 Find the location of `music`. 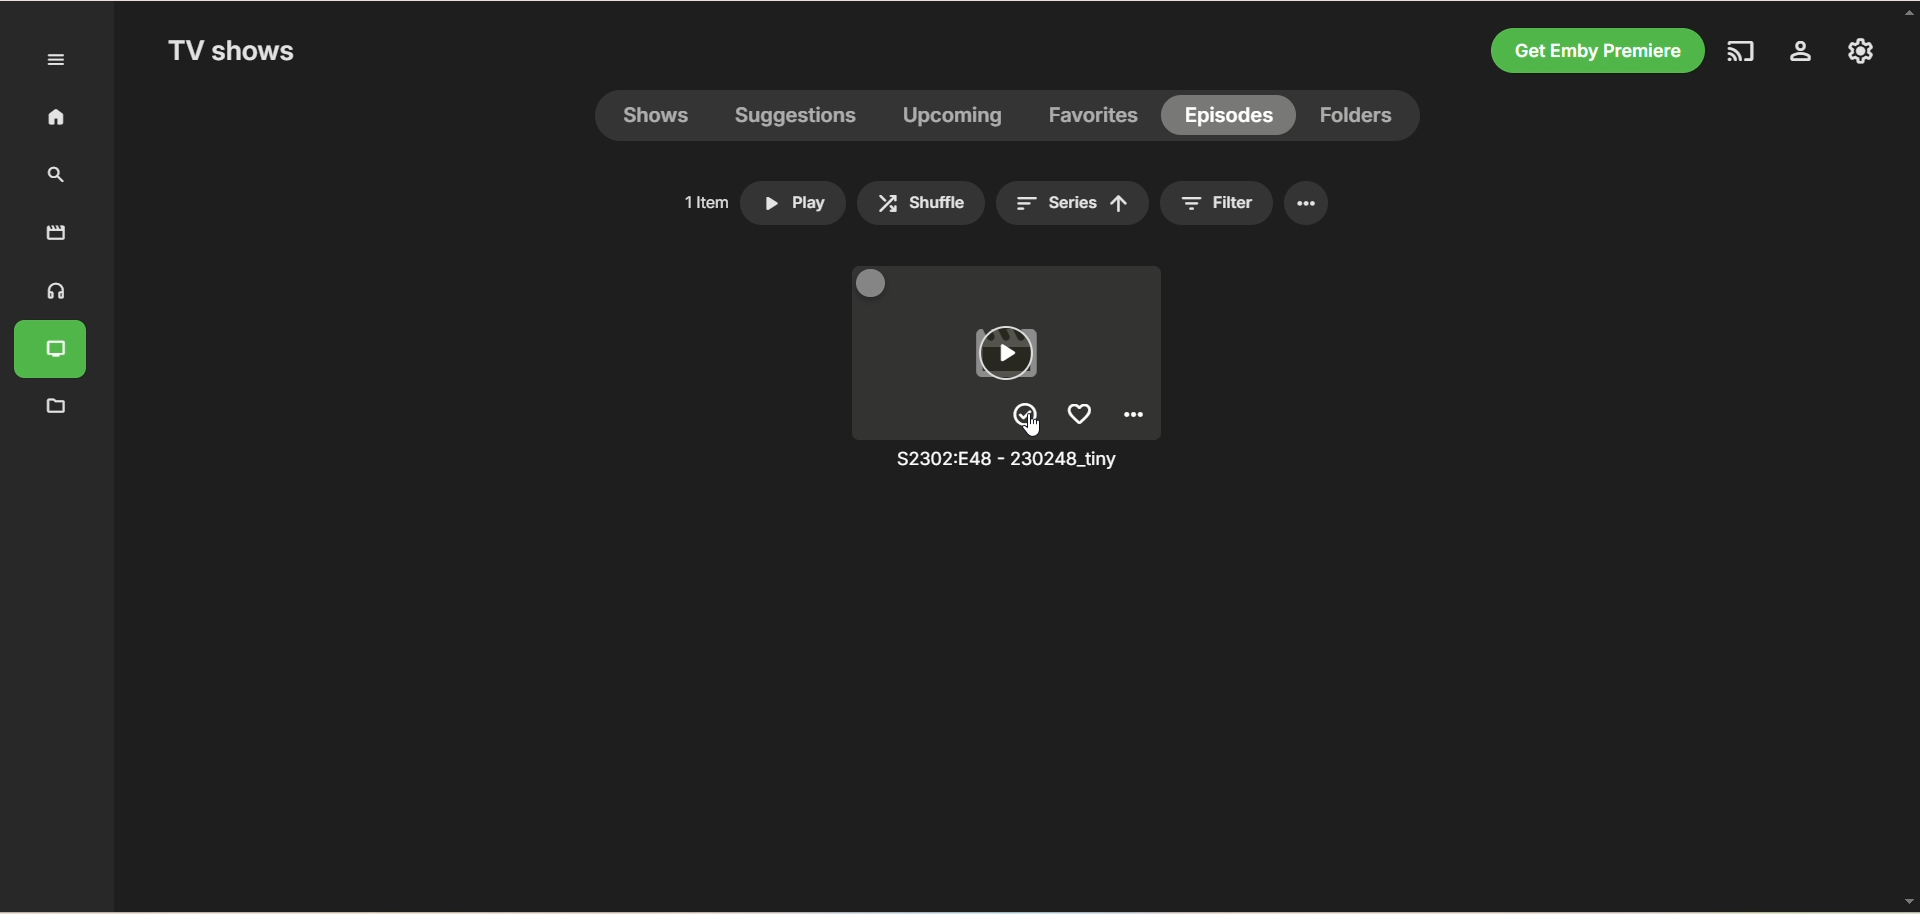

music is located at coordinates (51, 292).